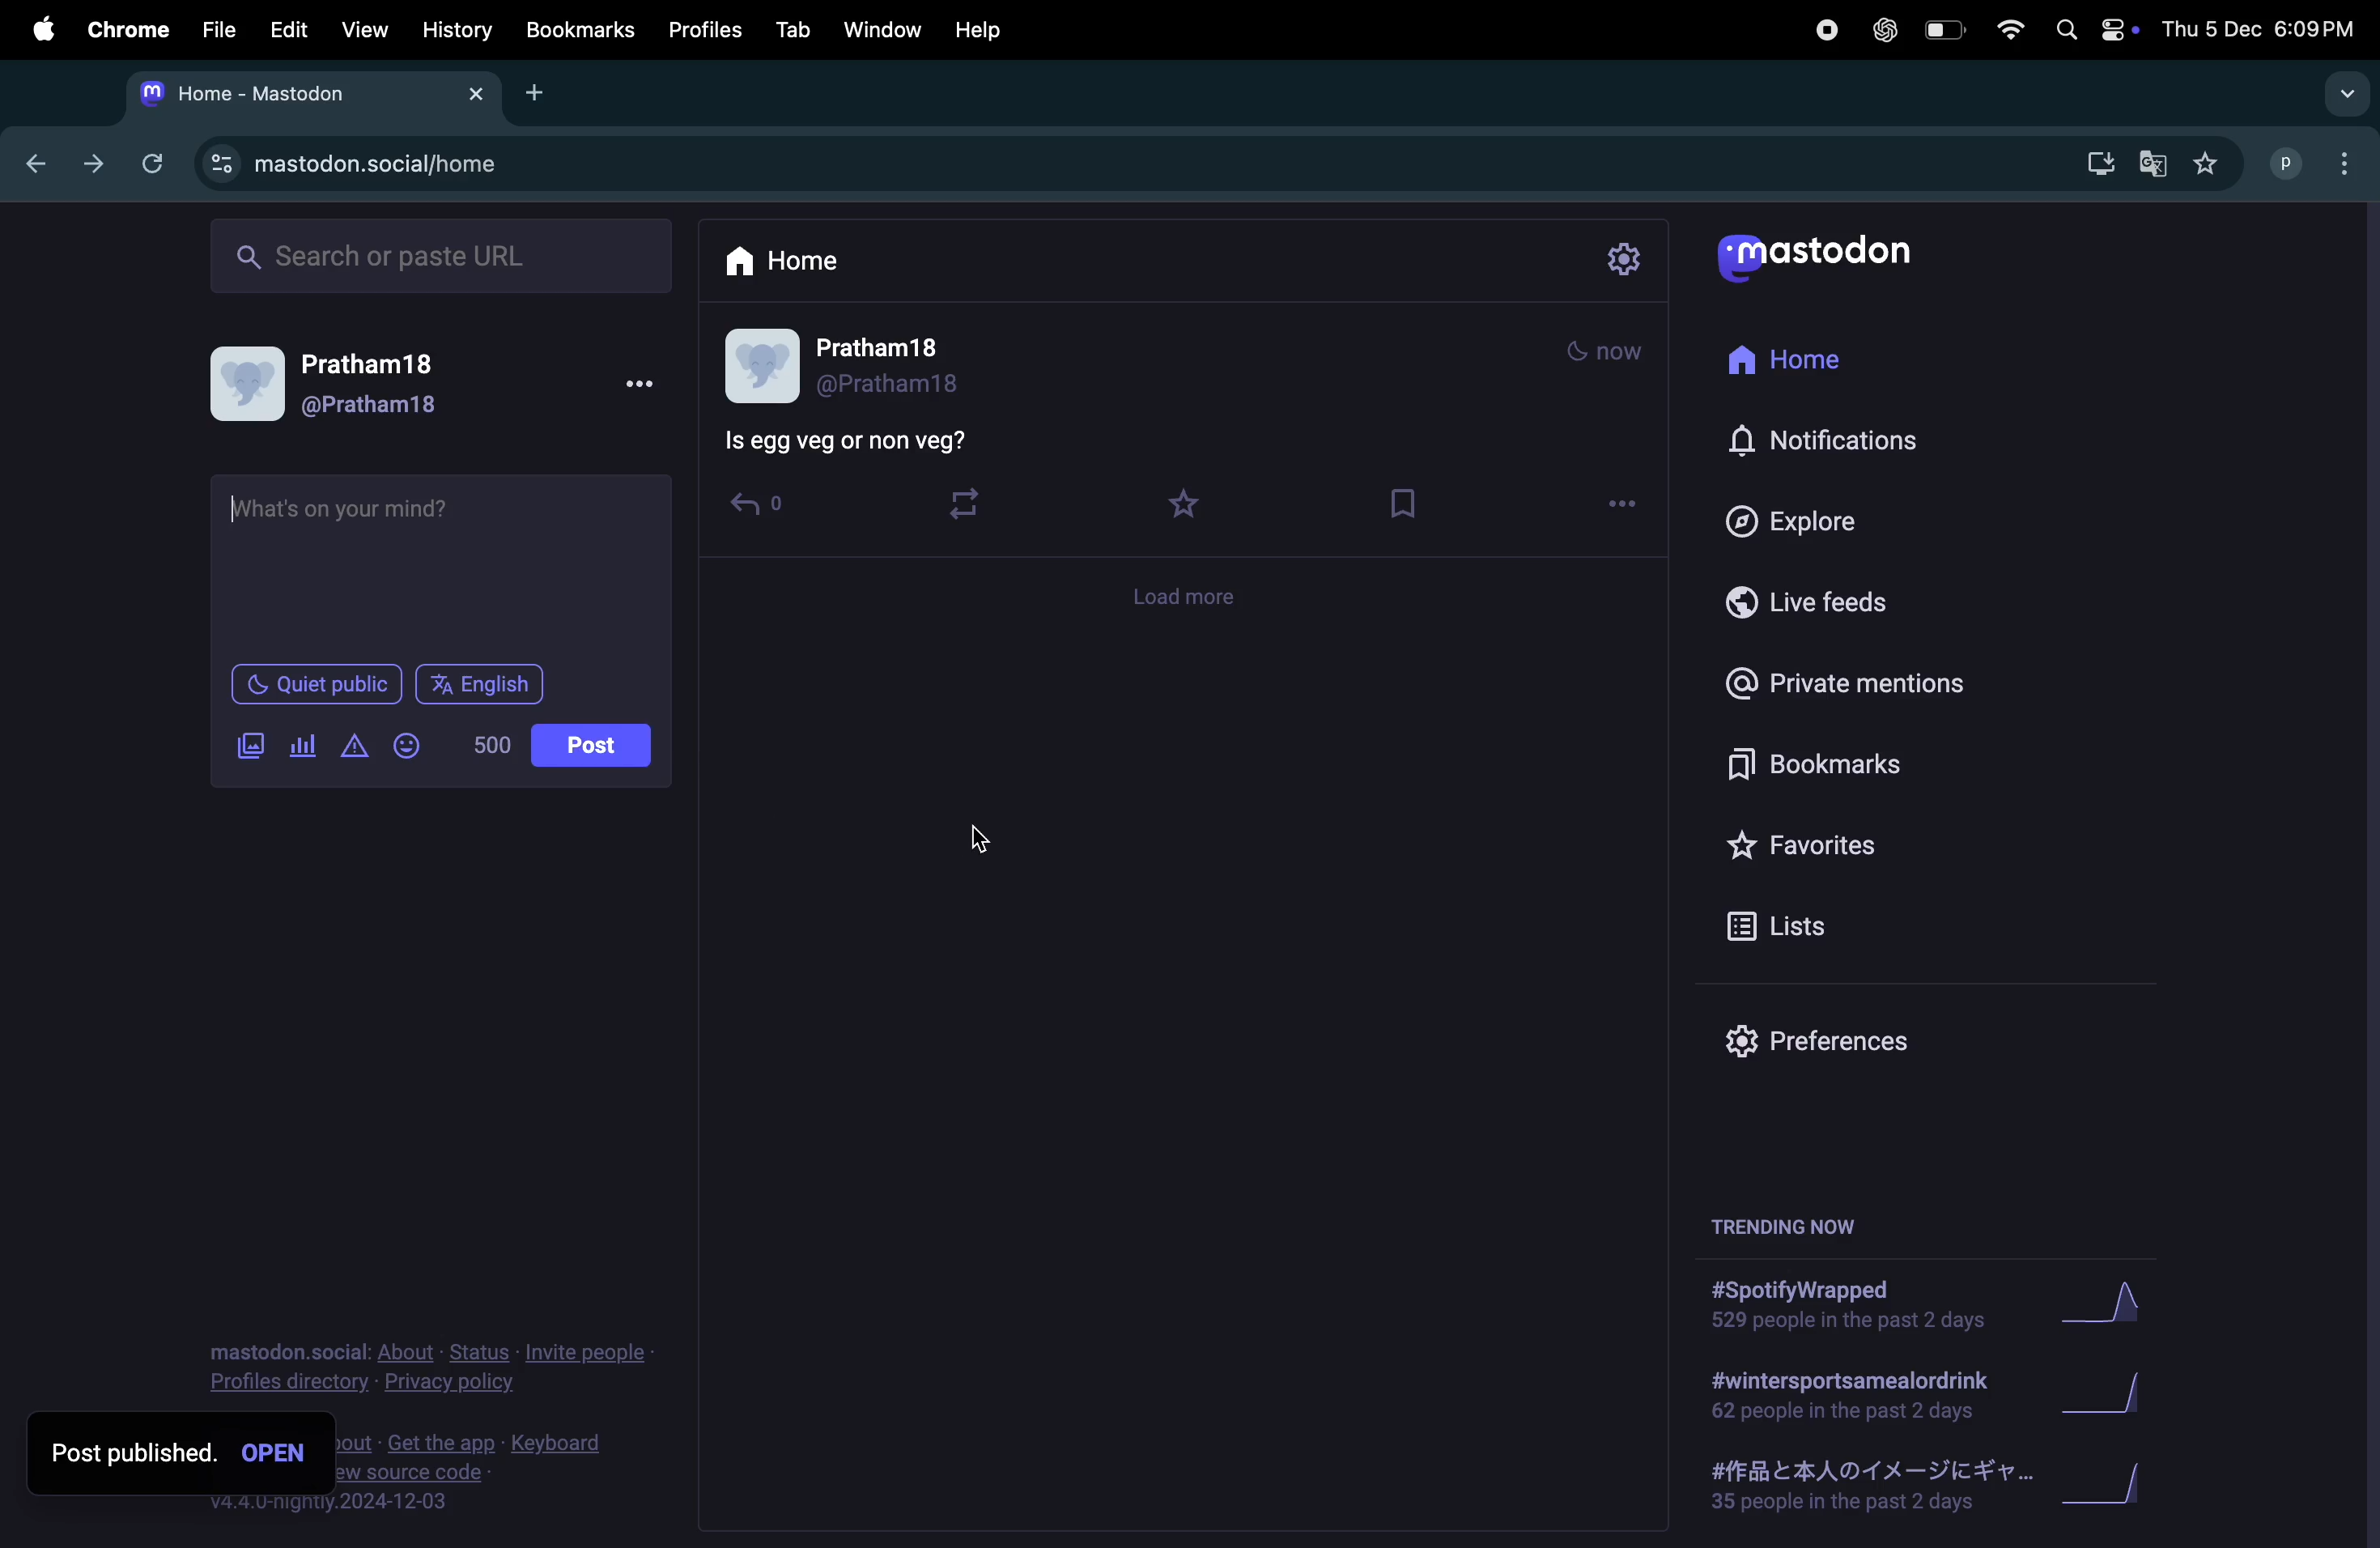 The image size is (2380, 1548). I want to click on favourites, so click(1183, 500).